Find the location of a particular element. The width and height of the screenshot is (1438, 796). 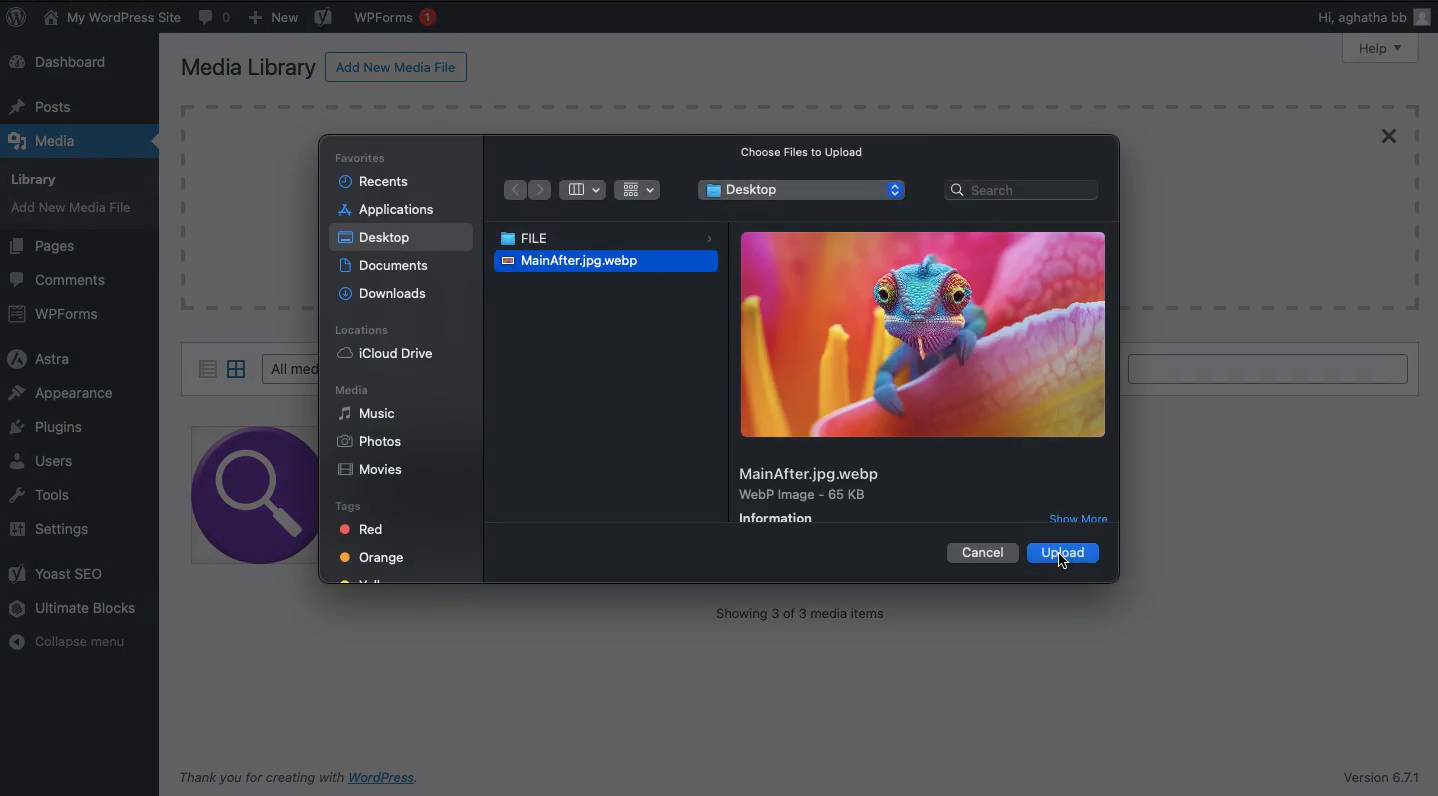

Comments is located at coordinates (66, 278).